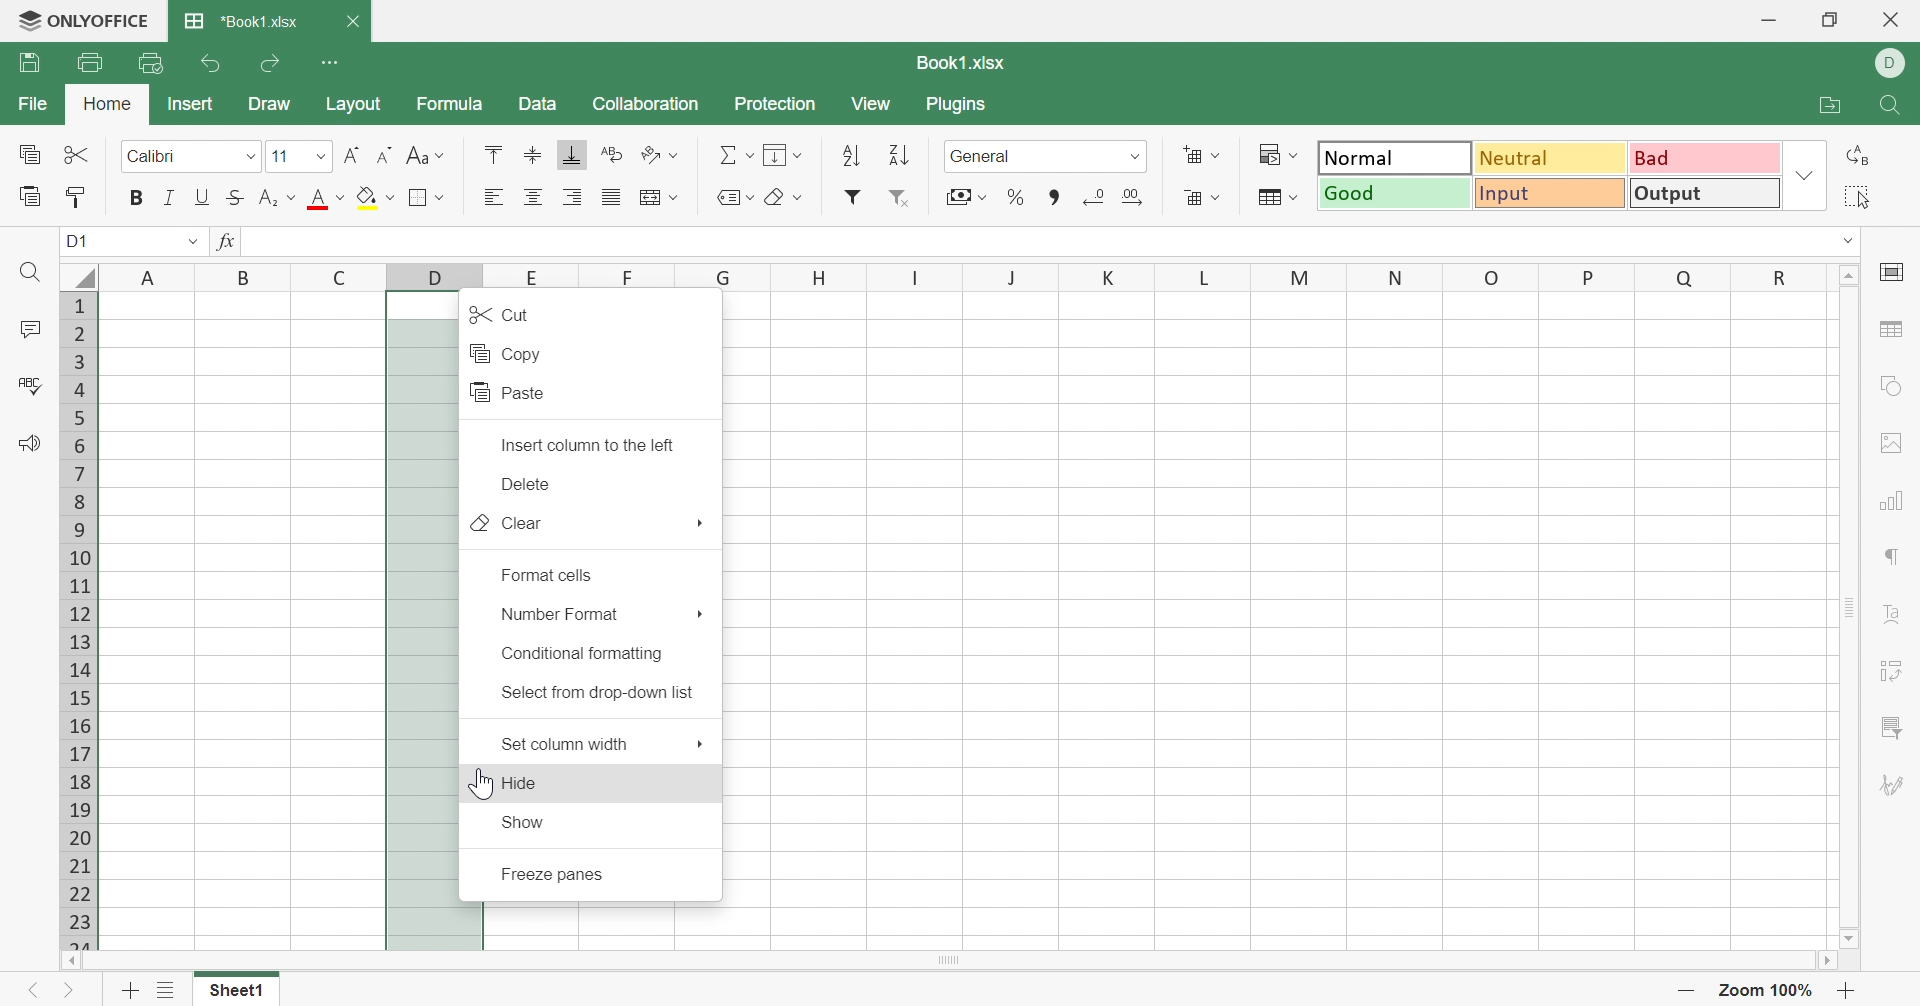 The height and width of the screenshot is (1006, 1920). What do you see at coordinates (1551, 193) in the screenshot?
I see `Input` at bounding box center [1551, 193].